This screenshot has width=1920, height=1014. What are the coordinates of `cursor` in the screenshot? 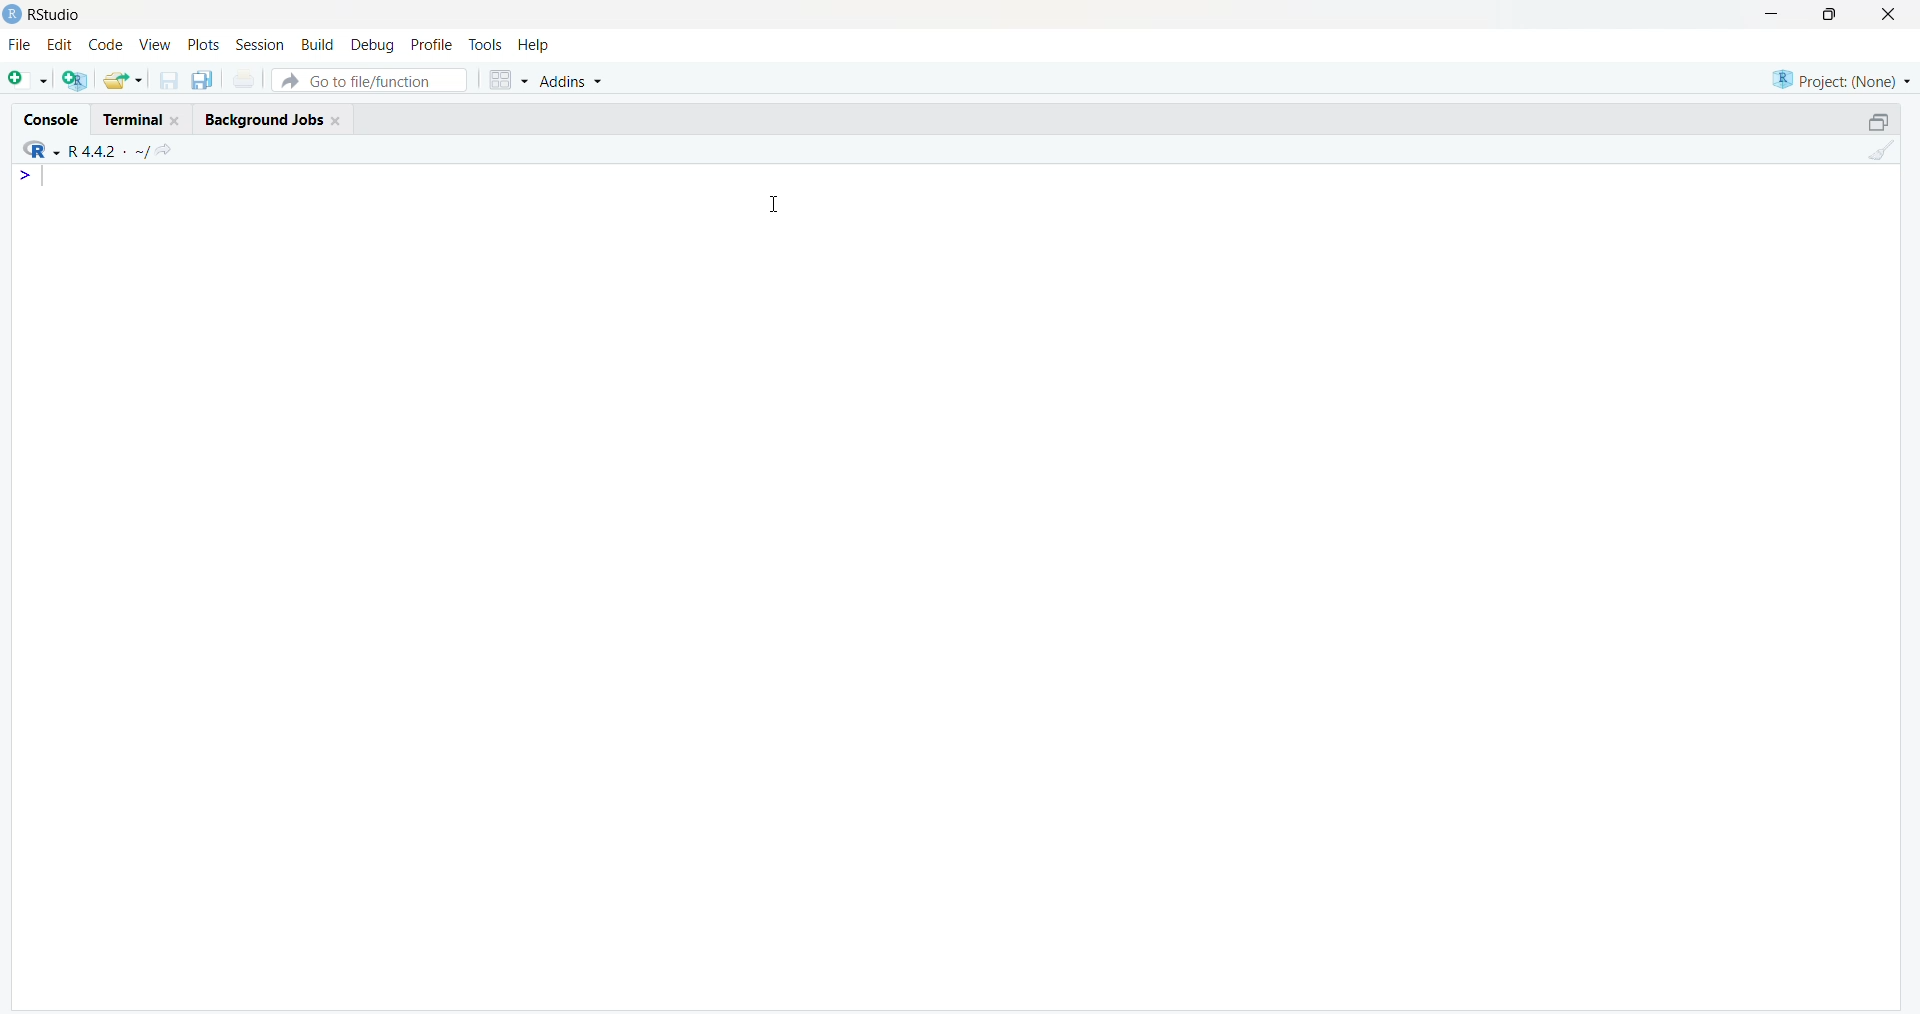 It's located at (774, 205).